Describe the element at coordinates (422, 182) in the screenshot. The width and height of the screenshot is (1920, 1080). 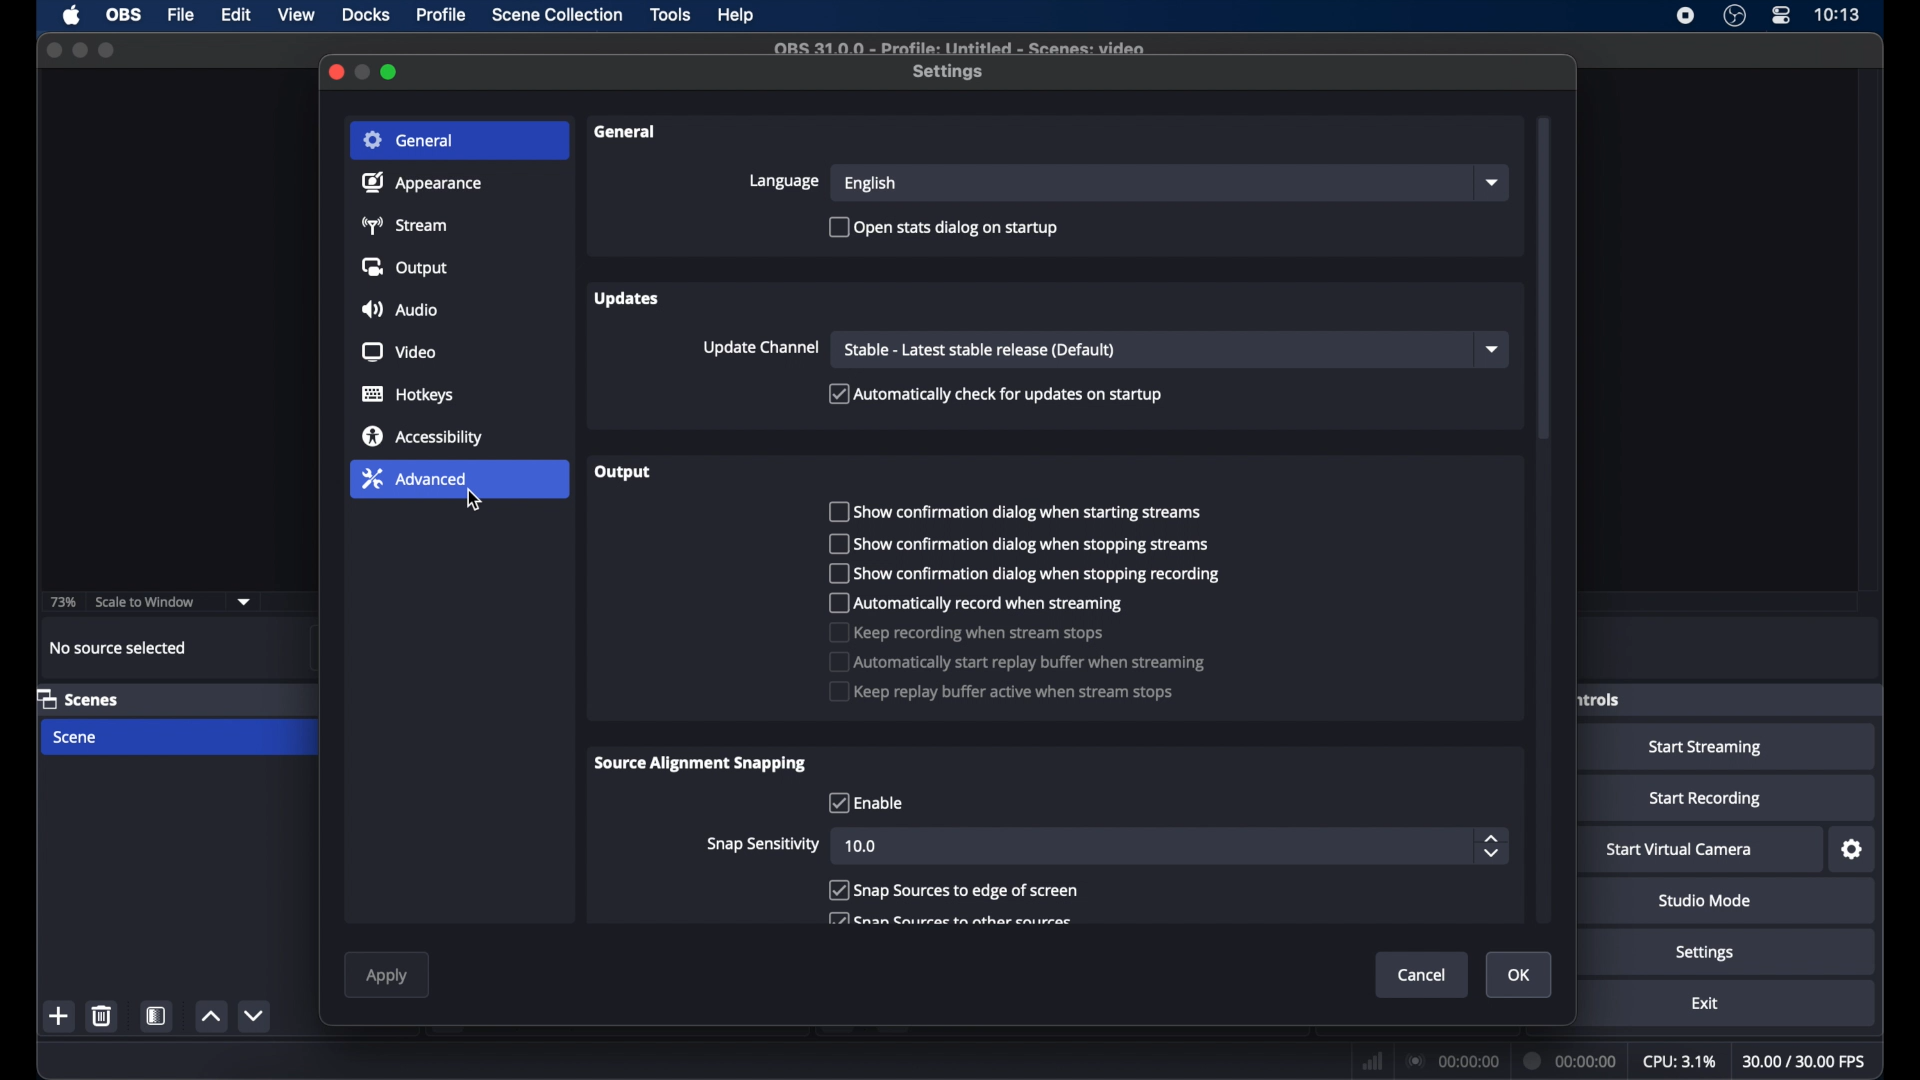
I see `appearance` at that location.